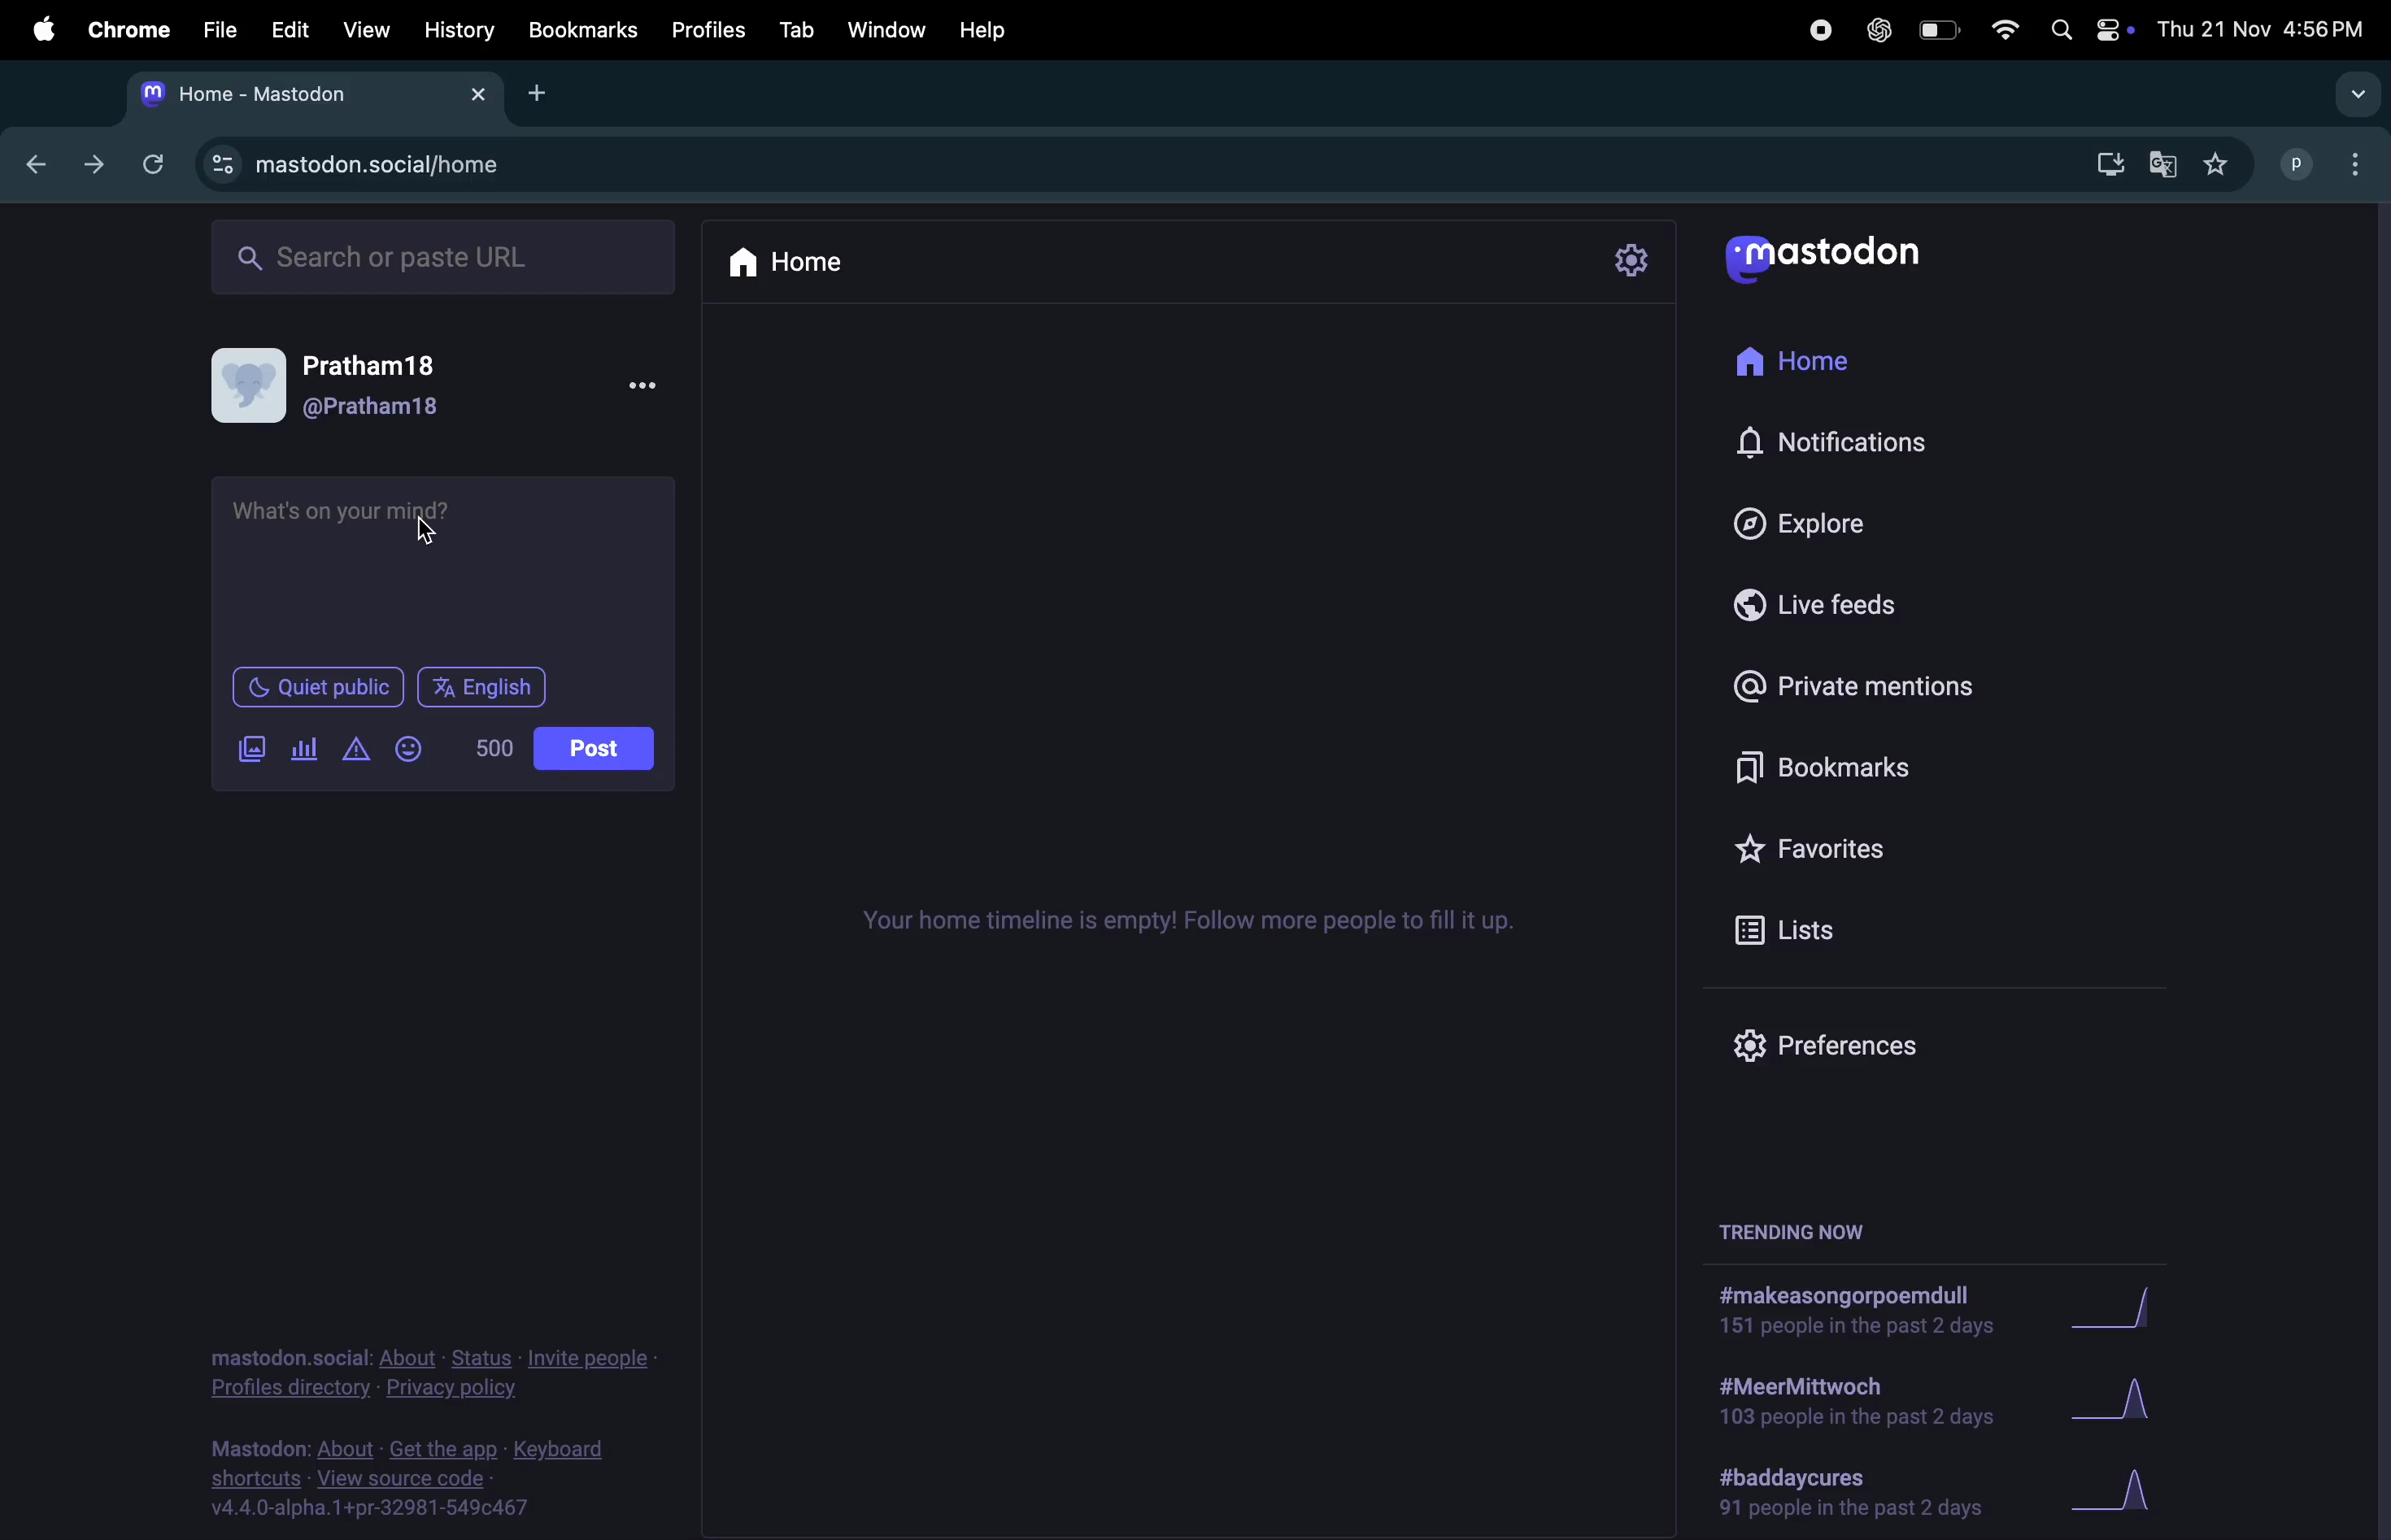 Image resolution: width=2391 pixels, height=1540 pixels. I want to click on apple menu, so click(32, 27).